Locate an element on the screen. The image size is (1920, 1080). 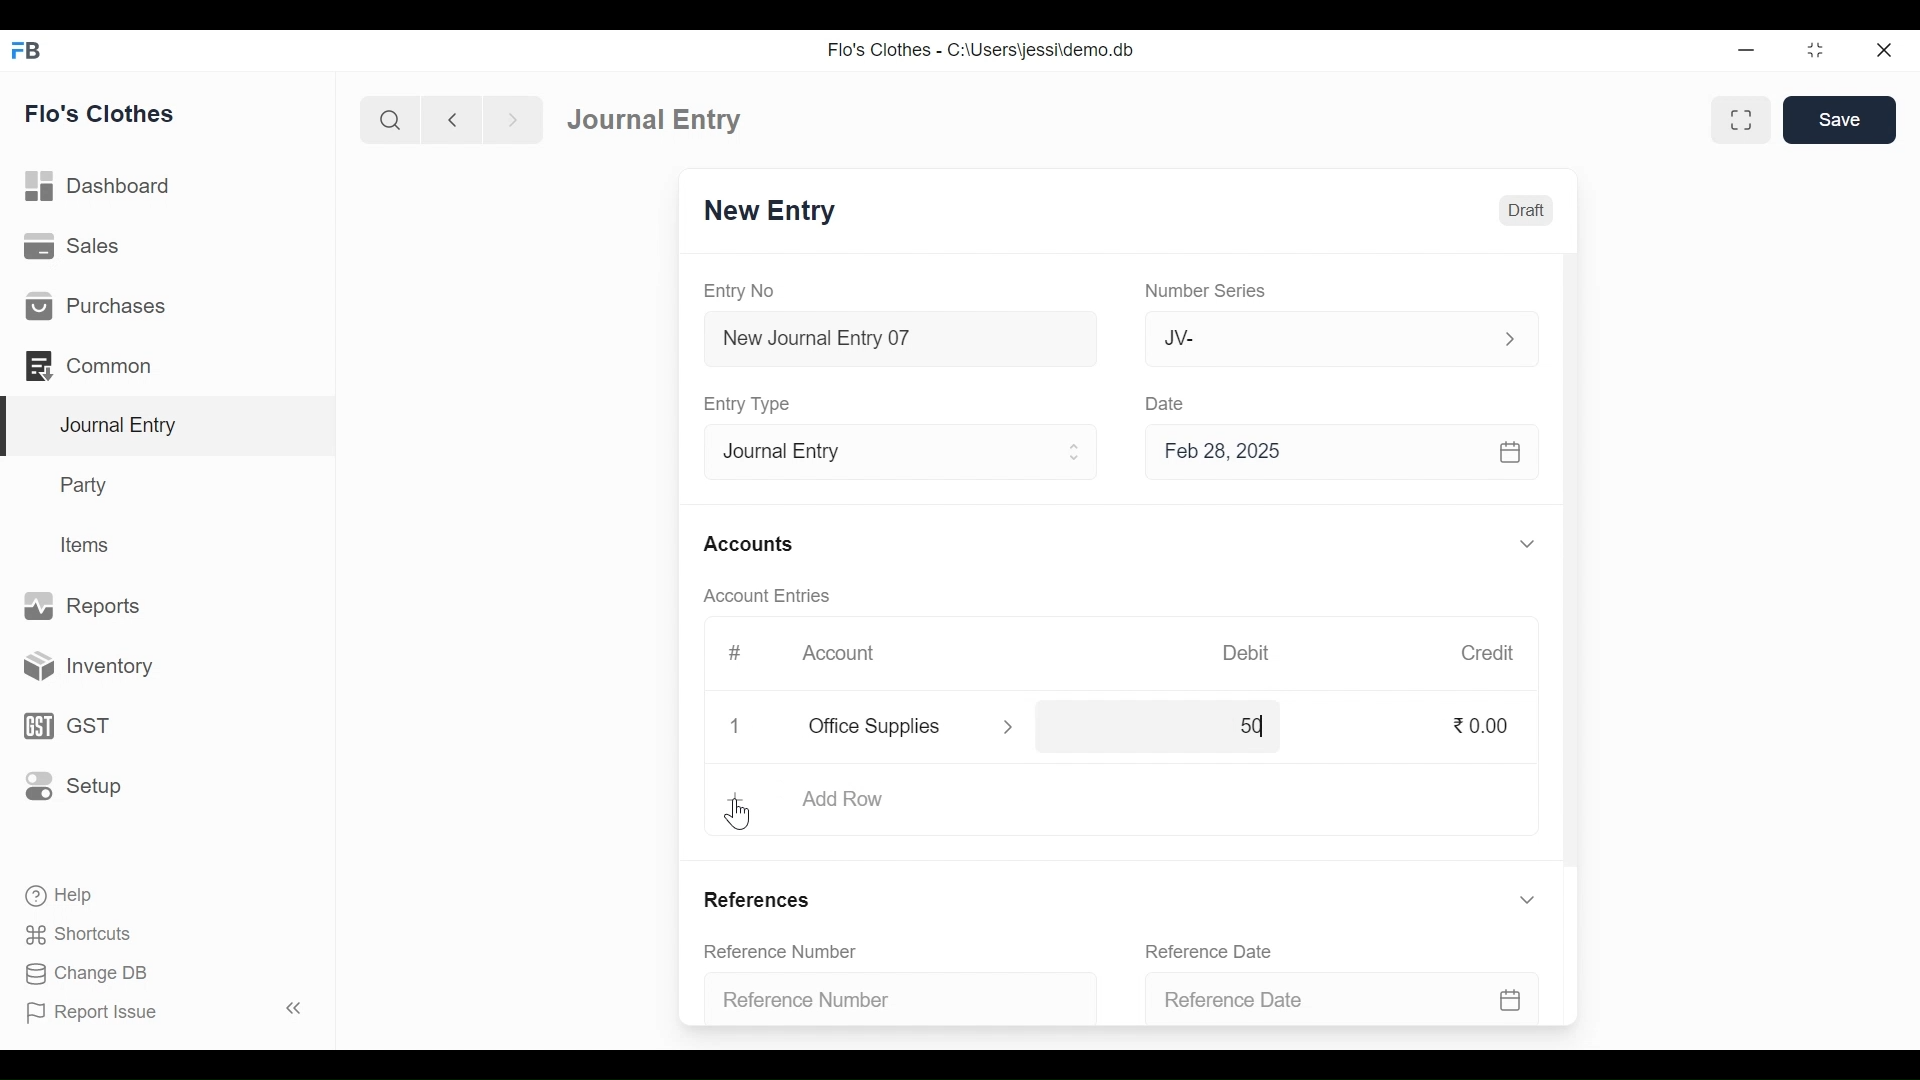
Change DB is located at coordinates (85, 971).